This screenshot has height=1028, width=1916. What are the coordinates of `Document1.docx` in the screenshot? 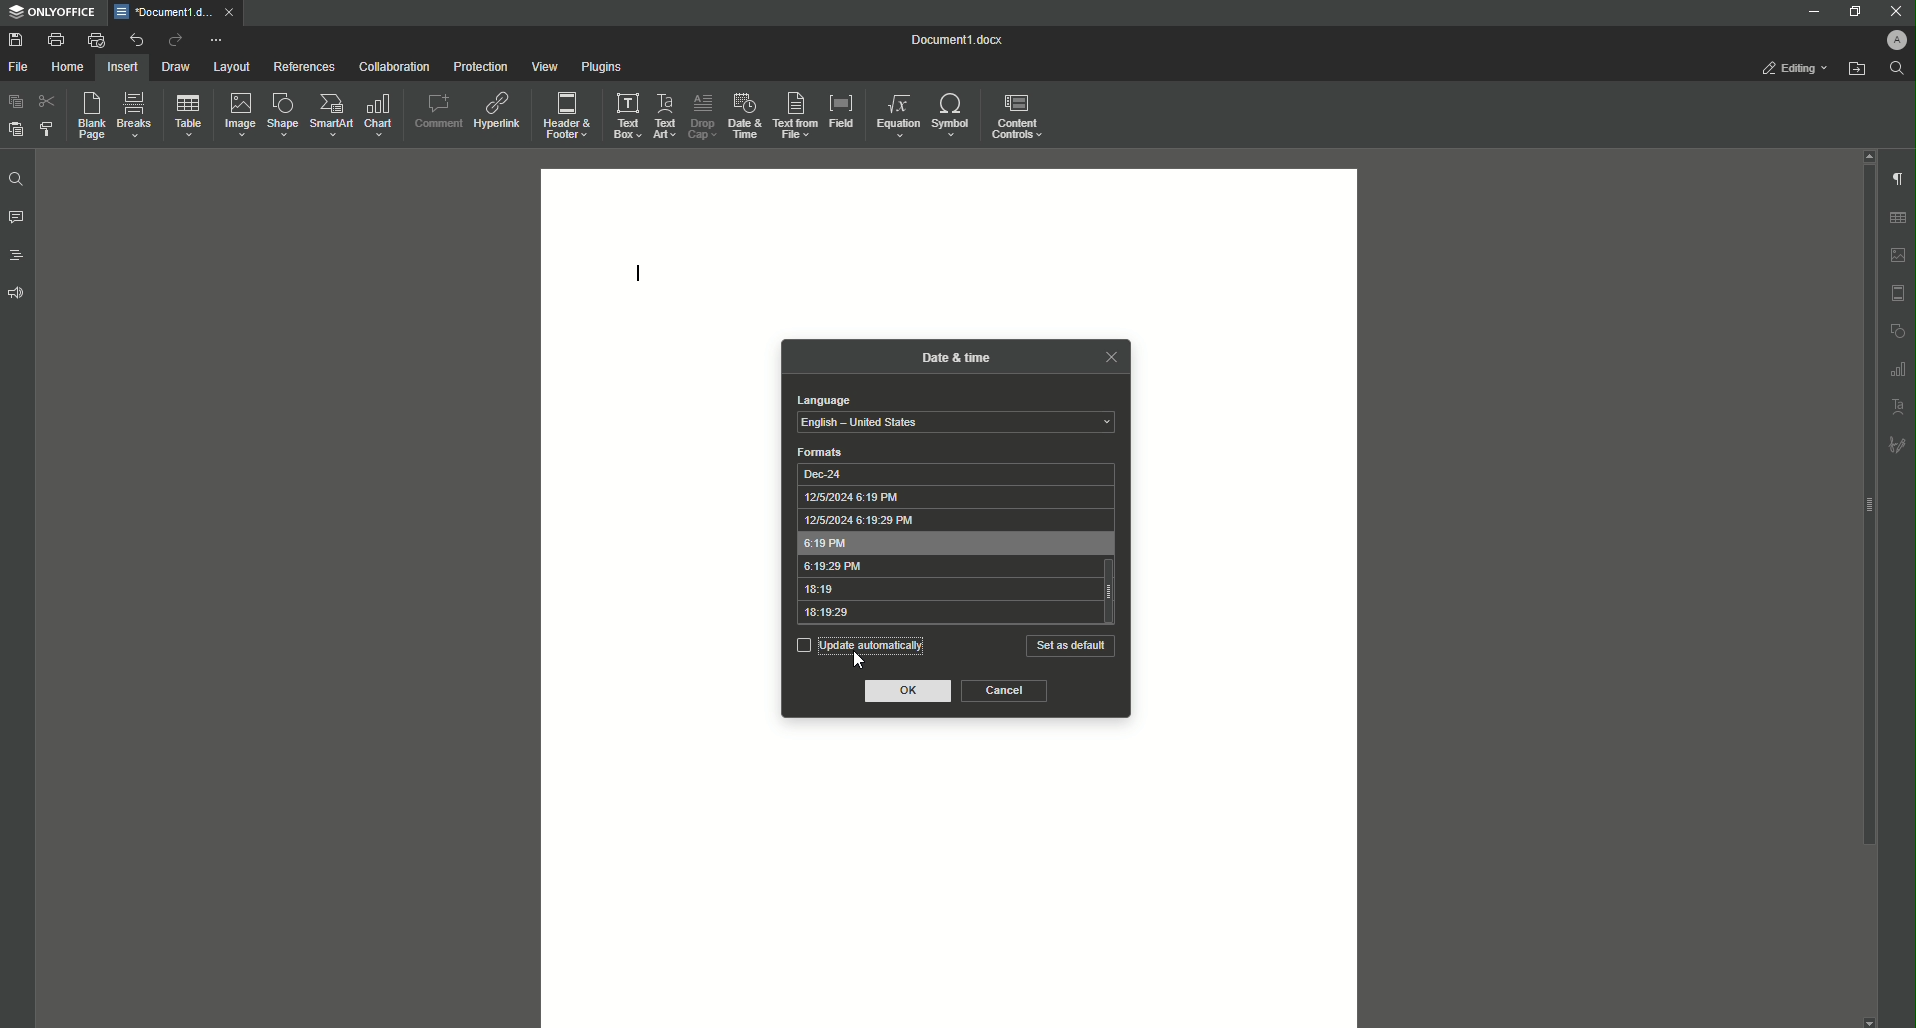 It's located at (959, 40).